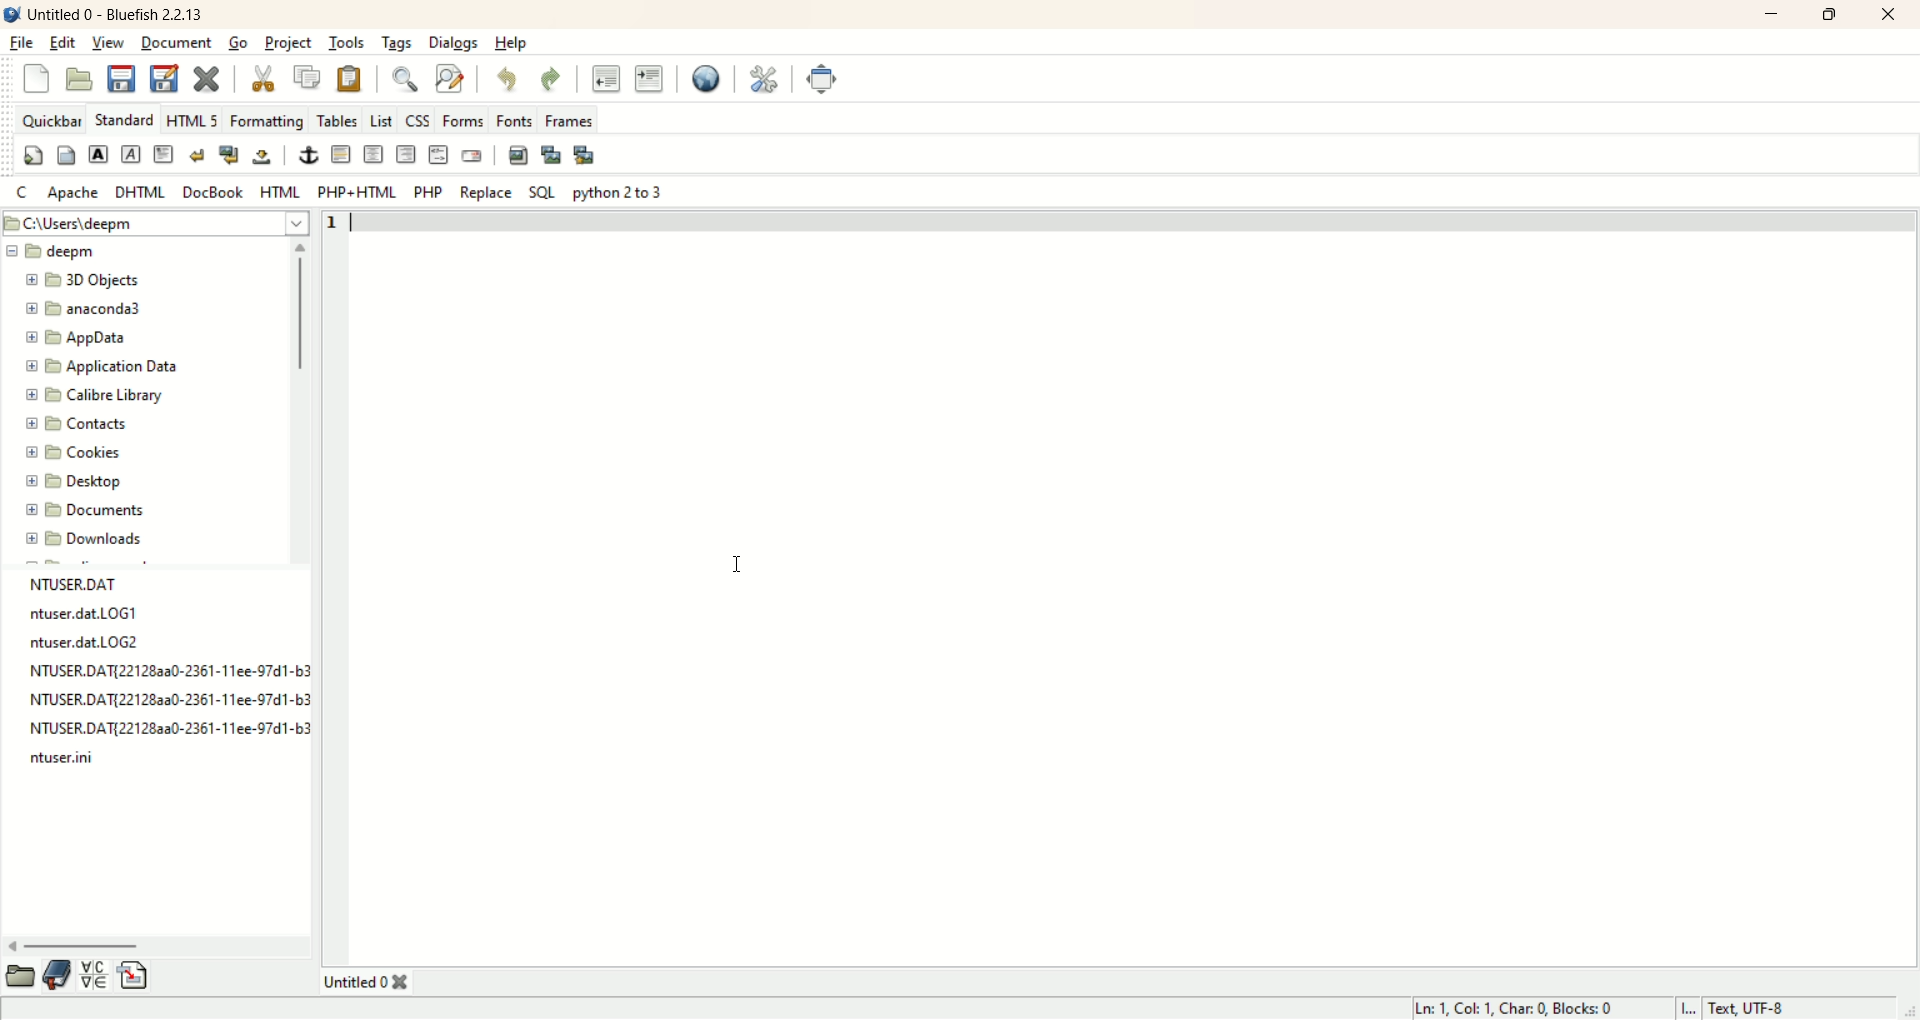  What do you see at coordinates (80, 80) in the screenshot?
I see `open file` at bounding box center [80, 80].